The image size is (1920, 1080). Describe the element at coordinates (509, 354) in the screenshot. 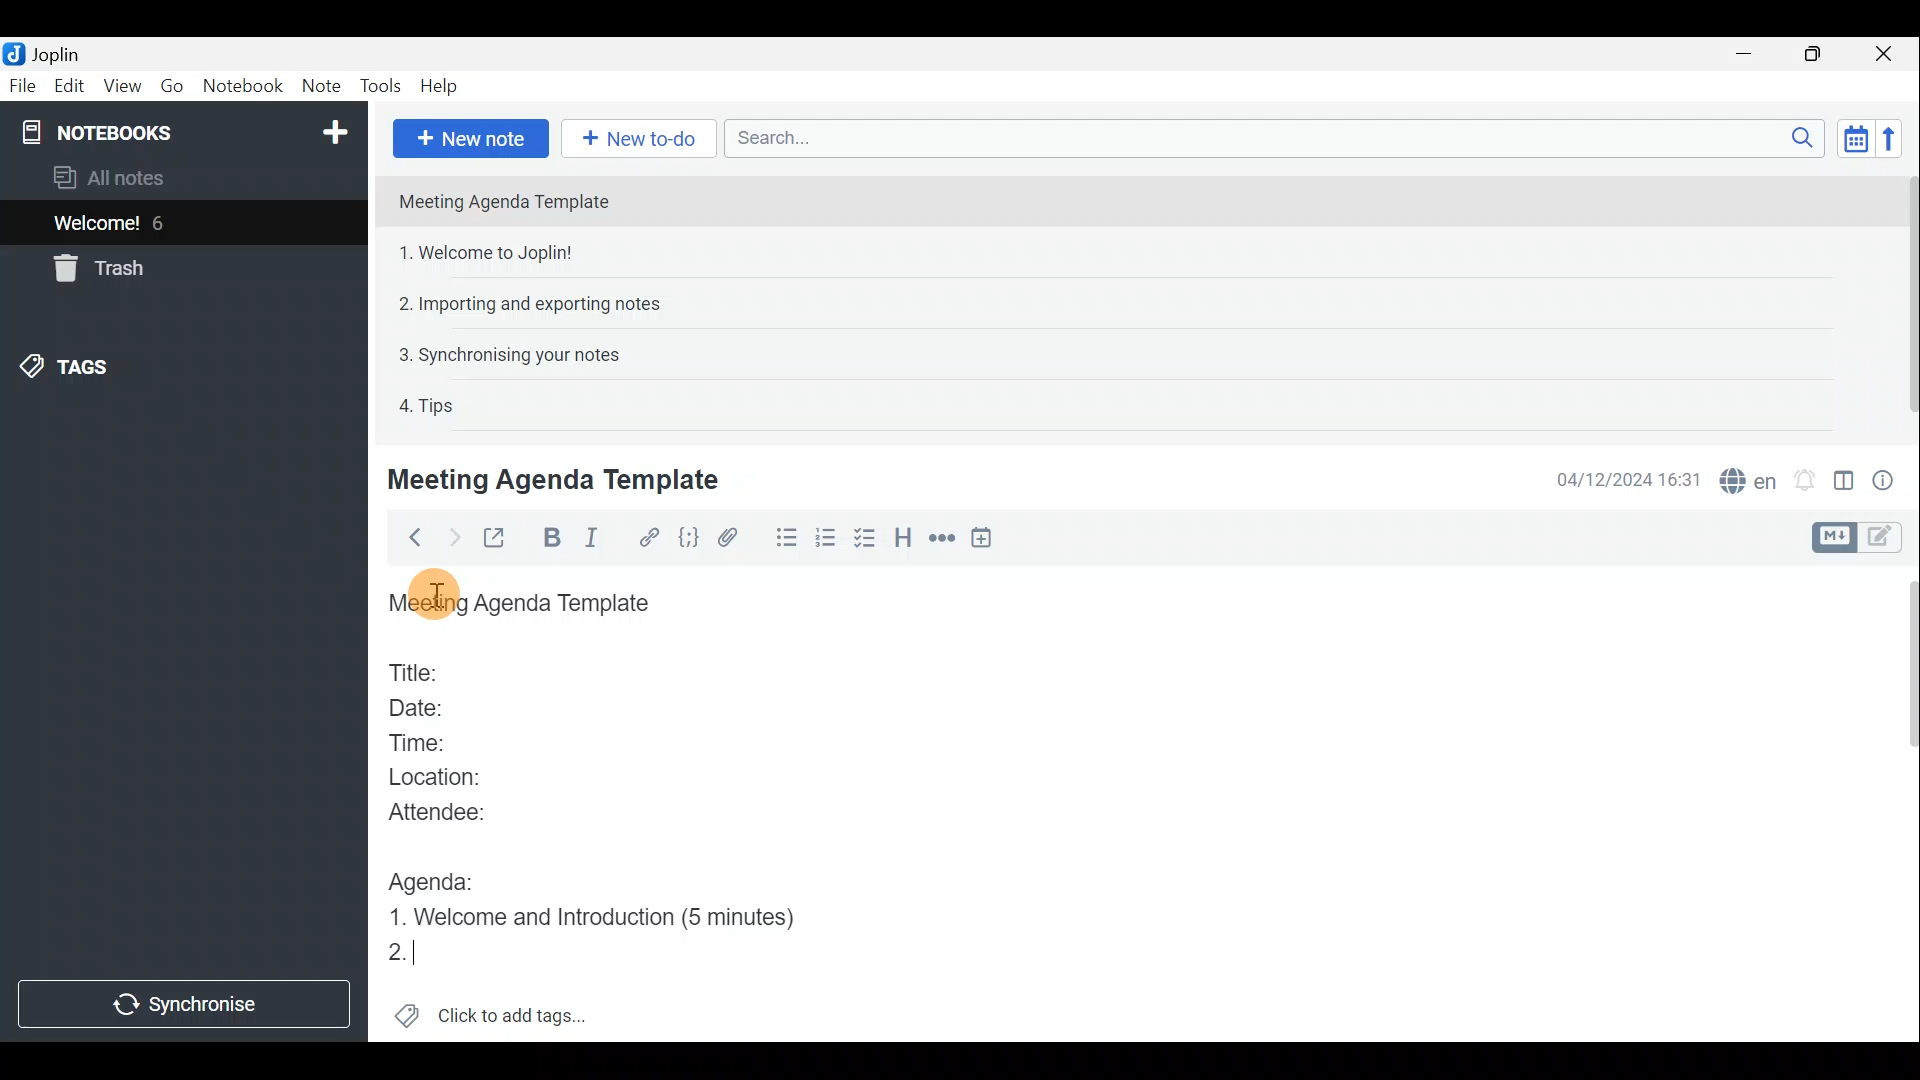

I see `3. Synchronising your notes` at that location.